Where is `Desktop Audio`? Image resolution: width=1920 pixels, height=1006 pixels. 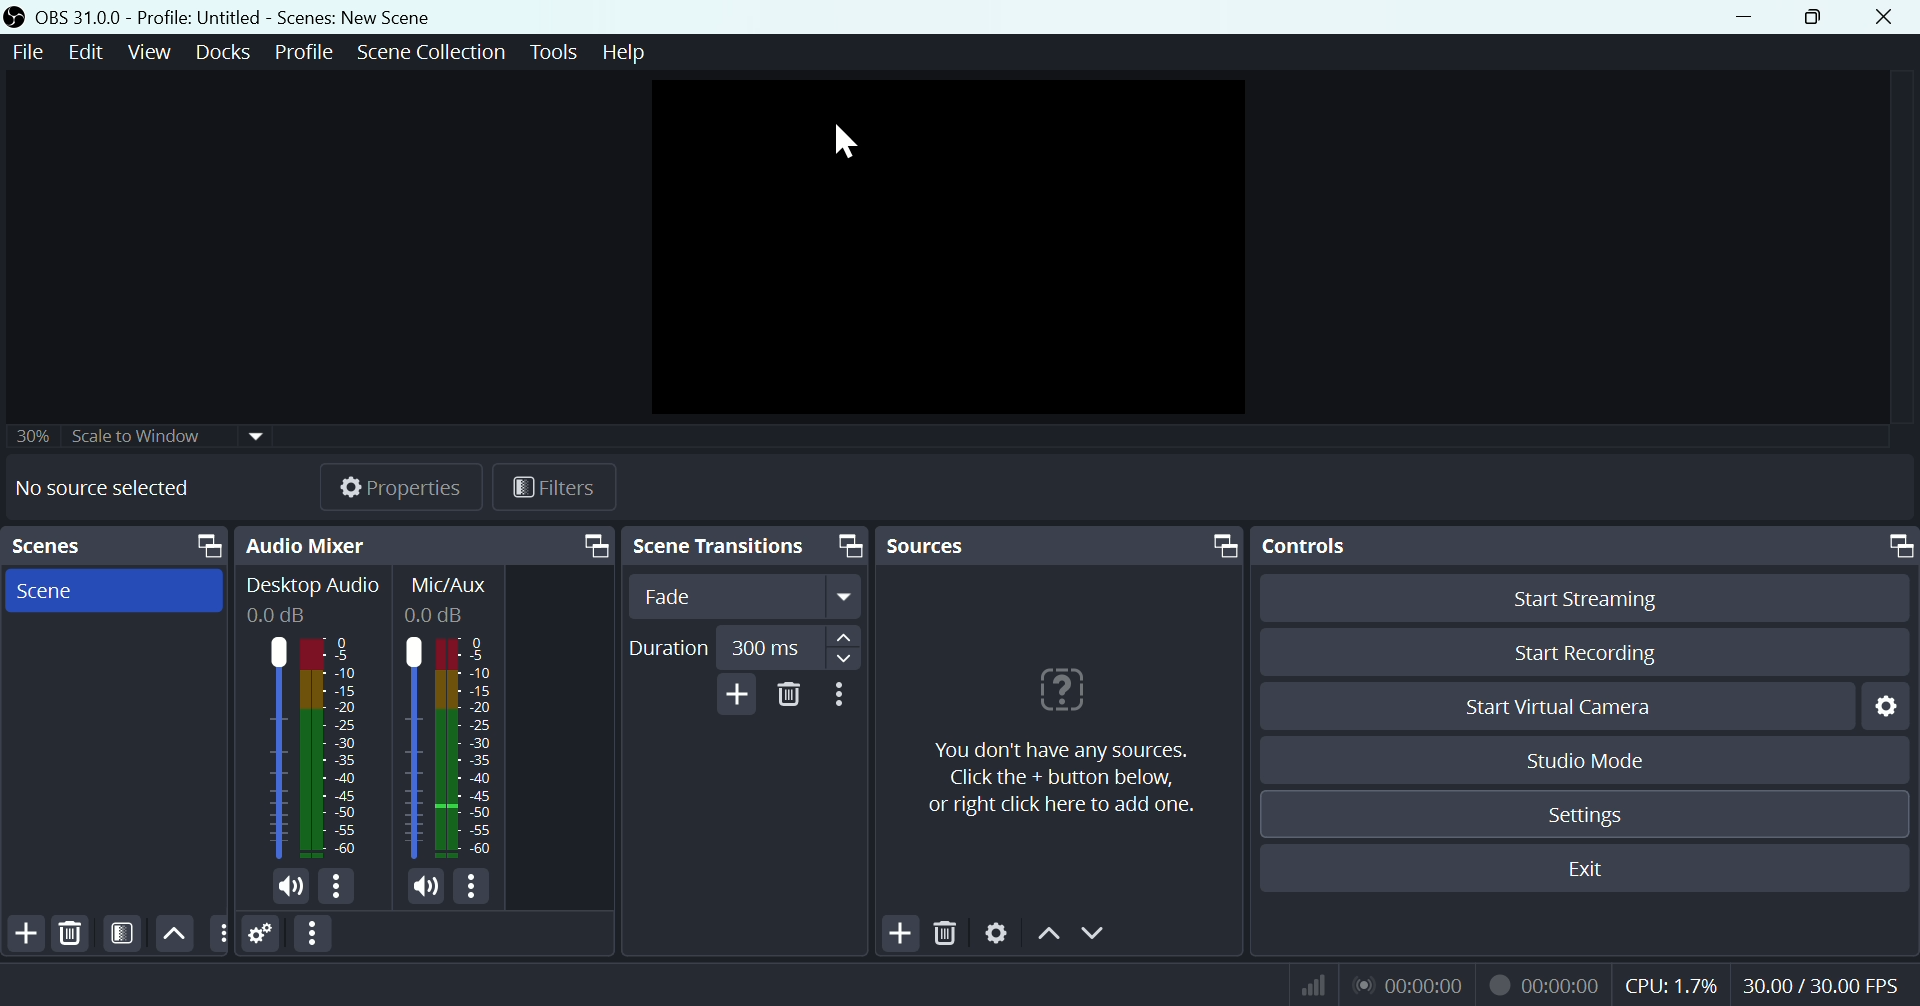 Desktop Audio is located at coordinates (310, 597).